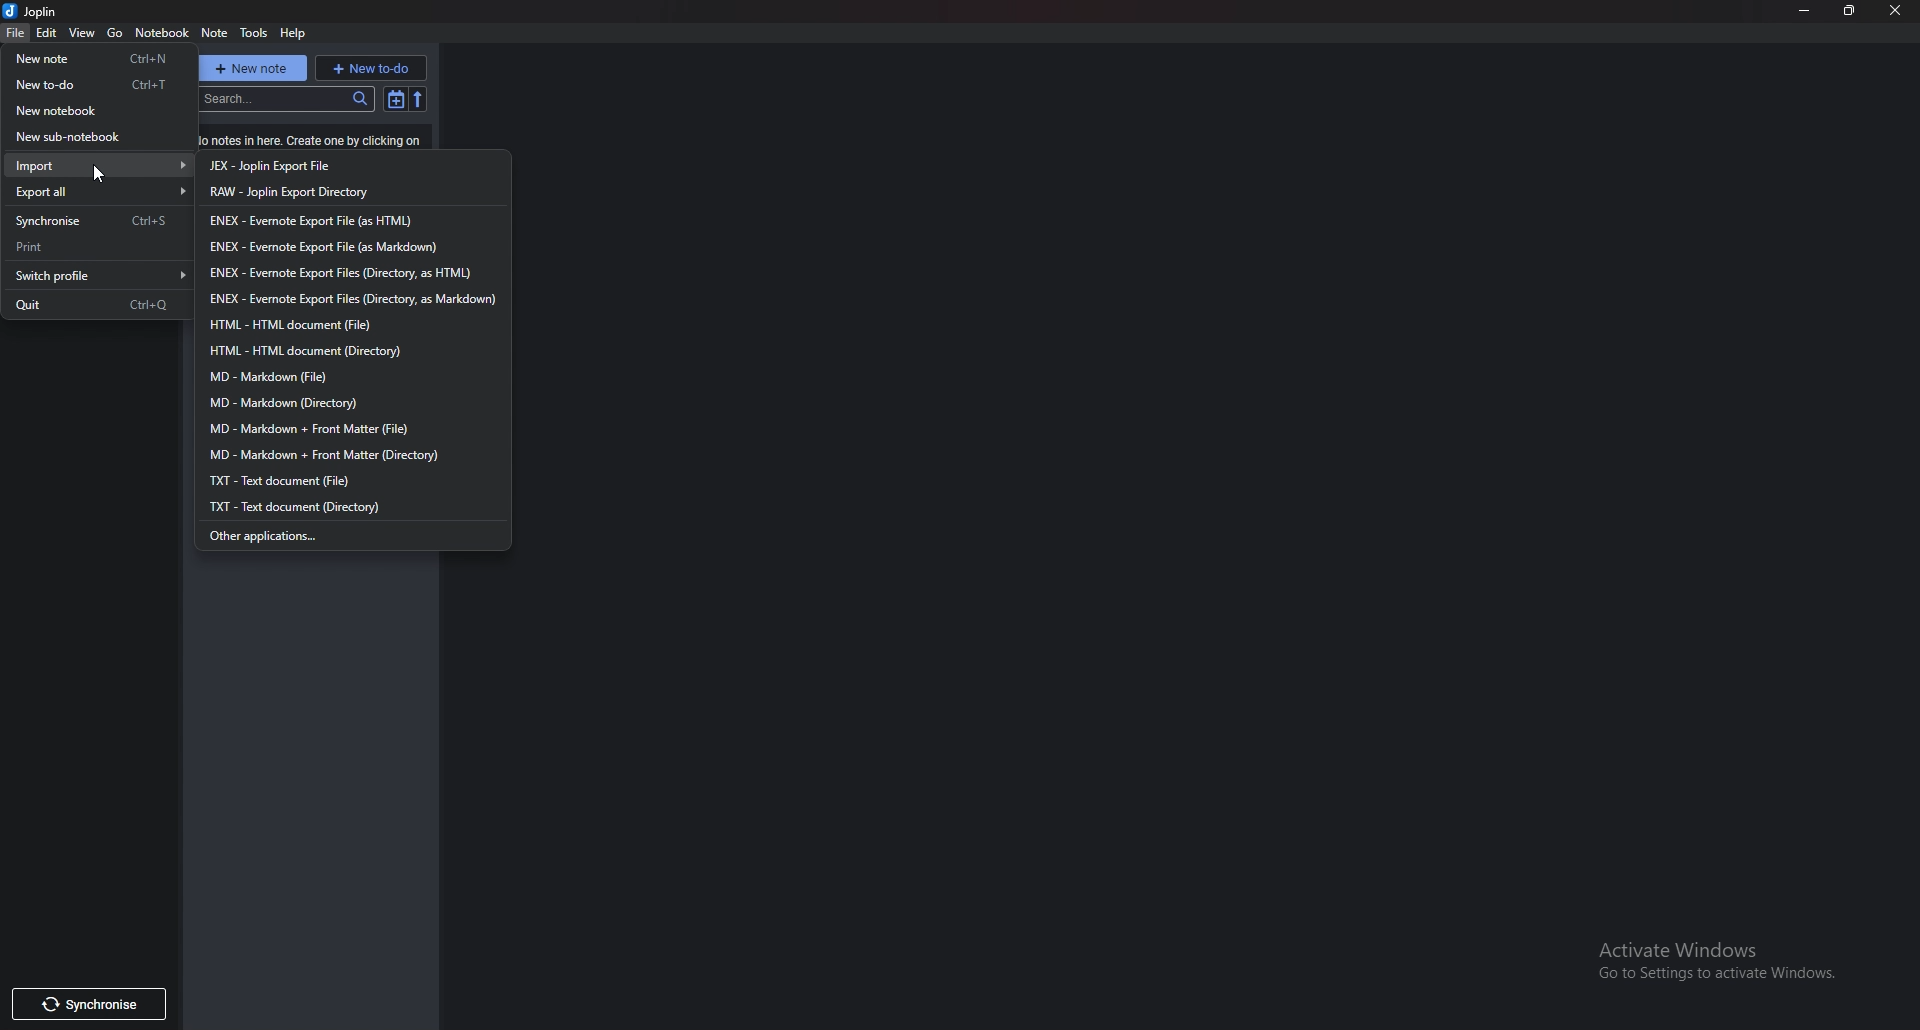 The image size is (1920, 1030). What do you see at coordinates (294, 33) in the screenshot?
I see `help` at bounding box center [294, 33].